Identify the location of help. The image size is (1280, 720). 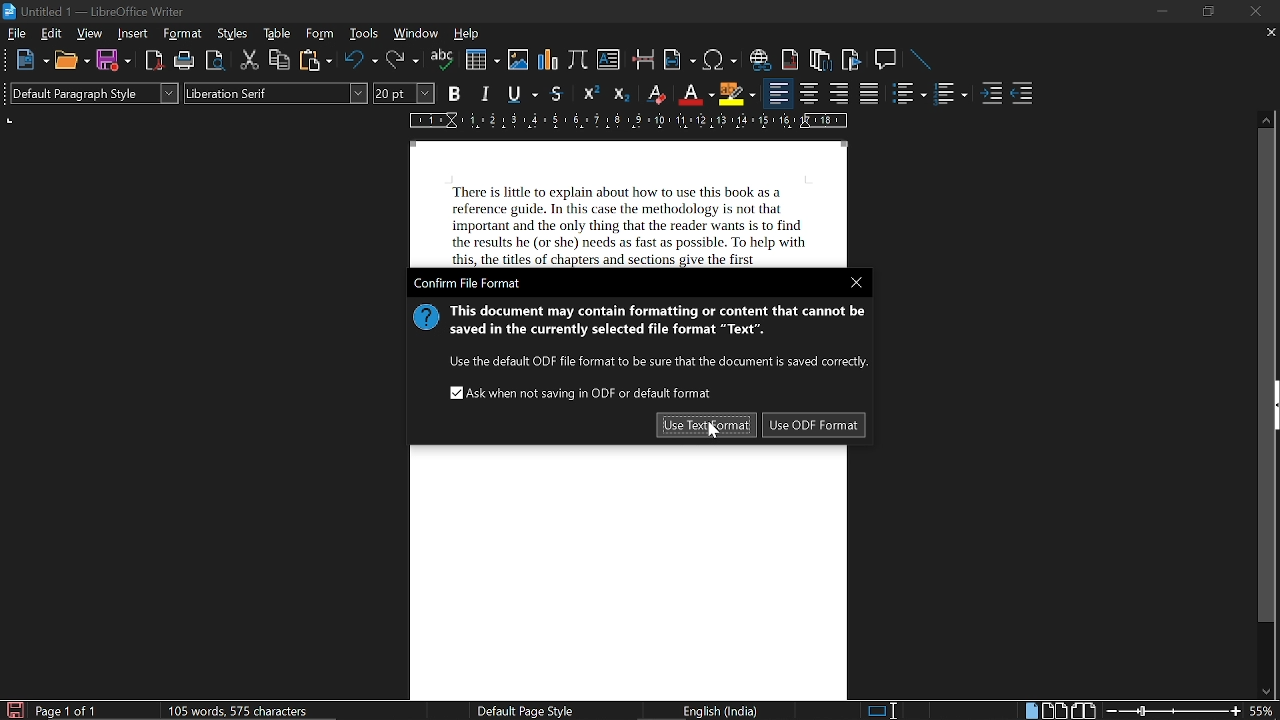
(470, 34).